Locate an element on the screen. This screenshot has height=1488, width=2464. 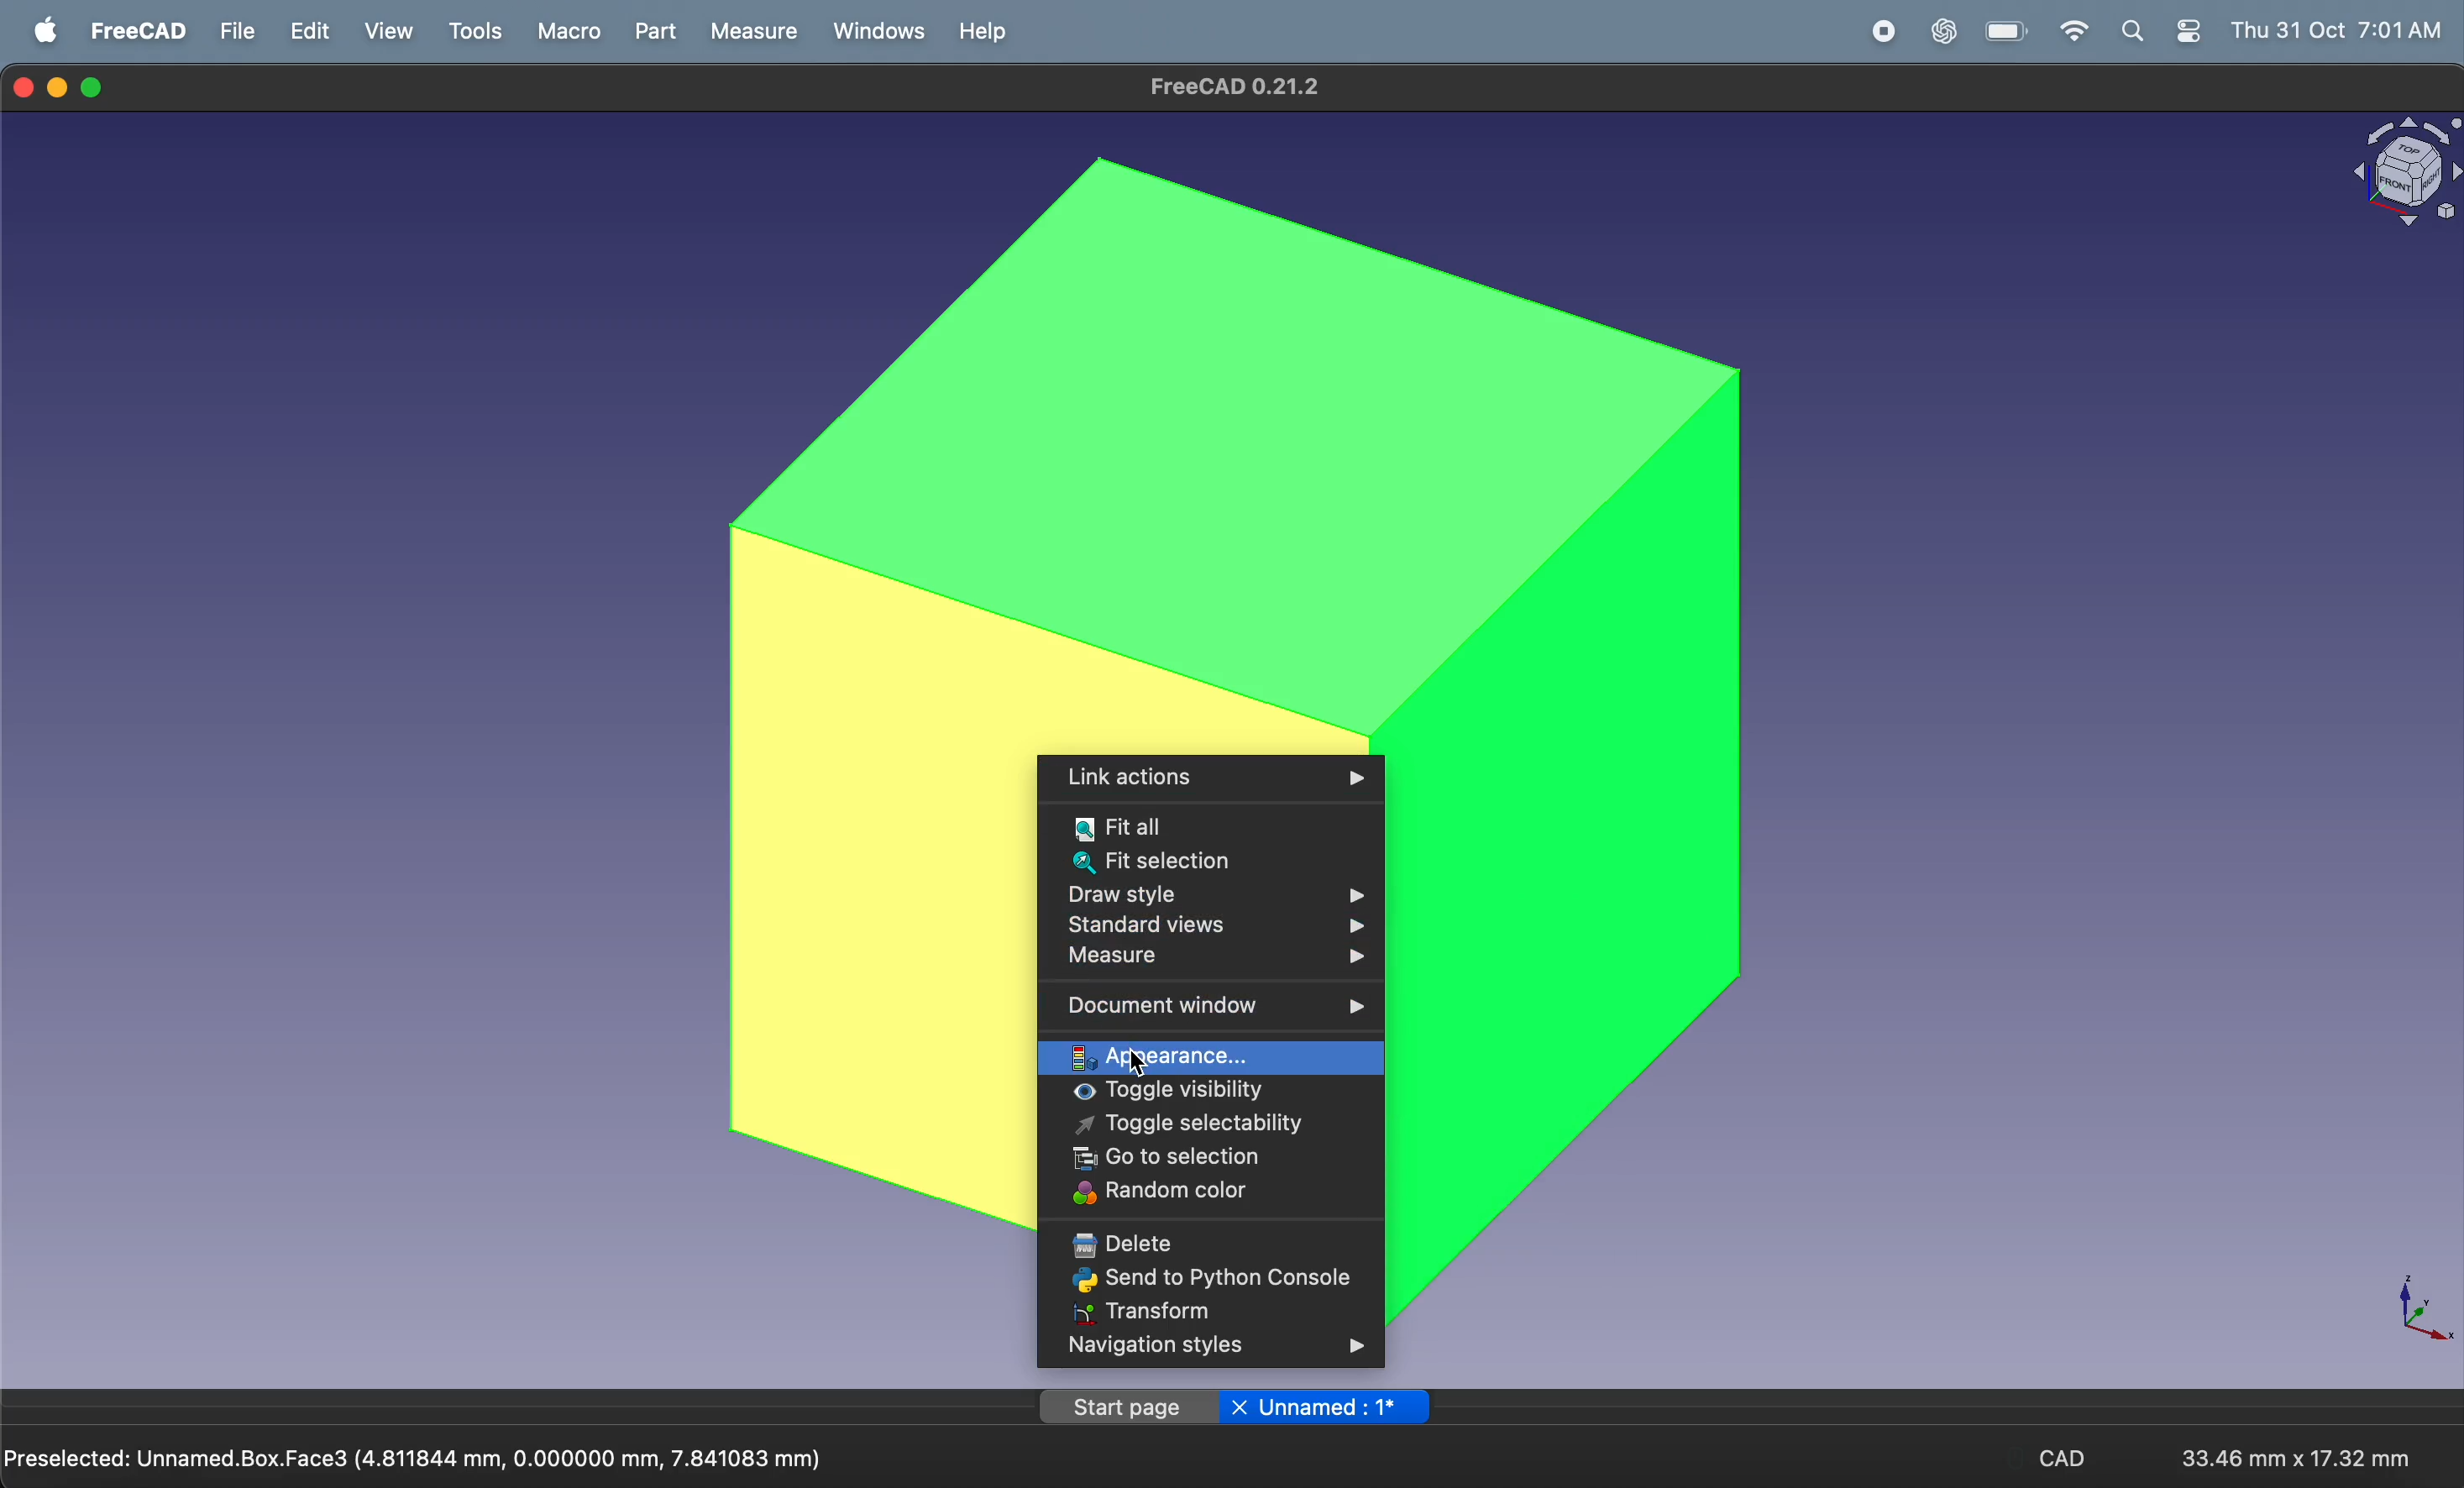
help is located at coordinates (982, 30).